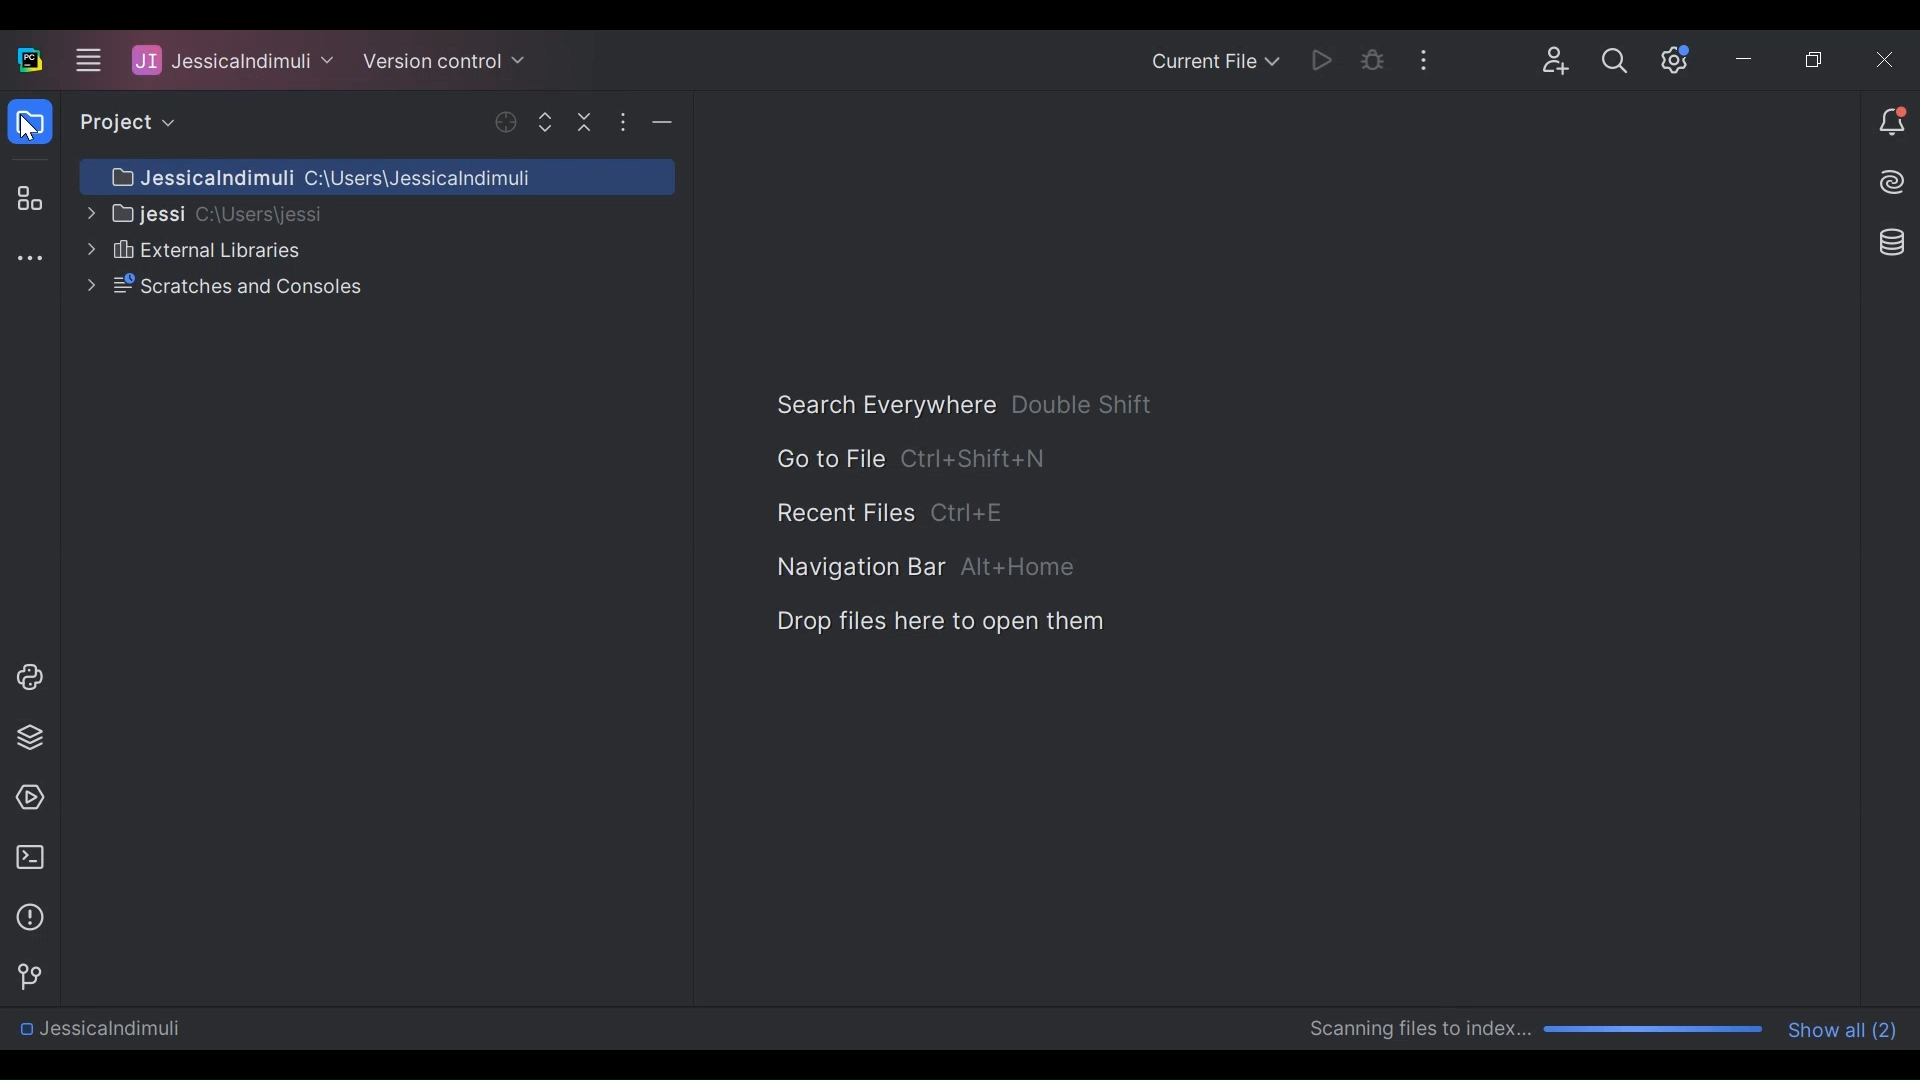 This screenshot has height=1080, width=1920. Describe the element at coordinates (191, 213) in the screenshot. I see `Project Directory` at that location.